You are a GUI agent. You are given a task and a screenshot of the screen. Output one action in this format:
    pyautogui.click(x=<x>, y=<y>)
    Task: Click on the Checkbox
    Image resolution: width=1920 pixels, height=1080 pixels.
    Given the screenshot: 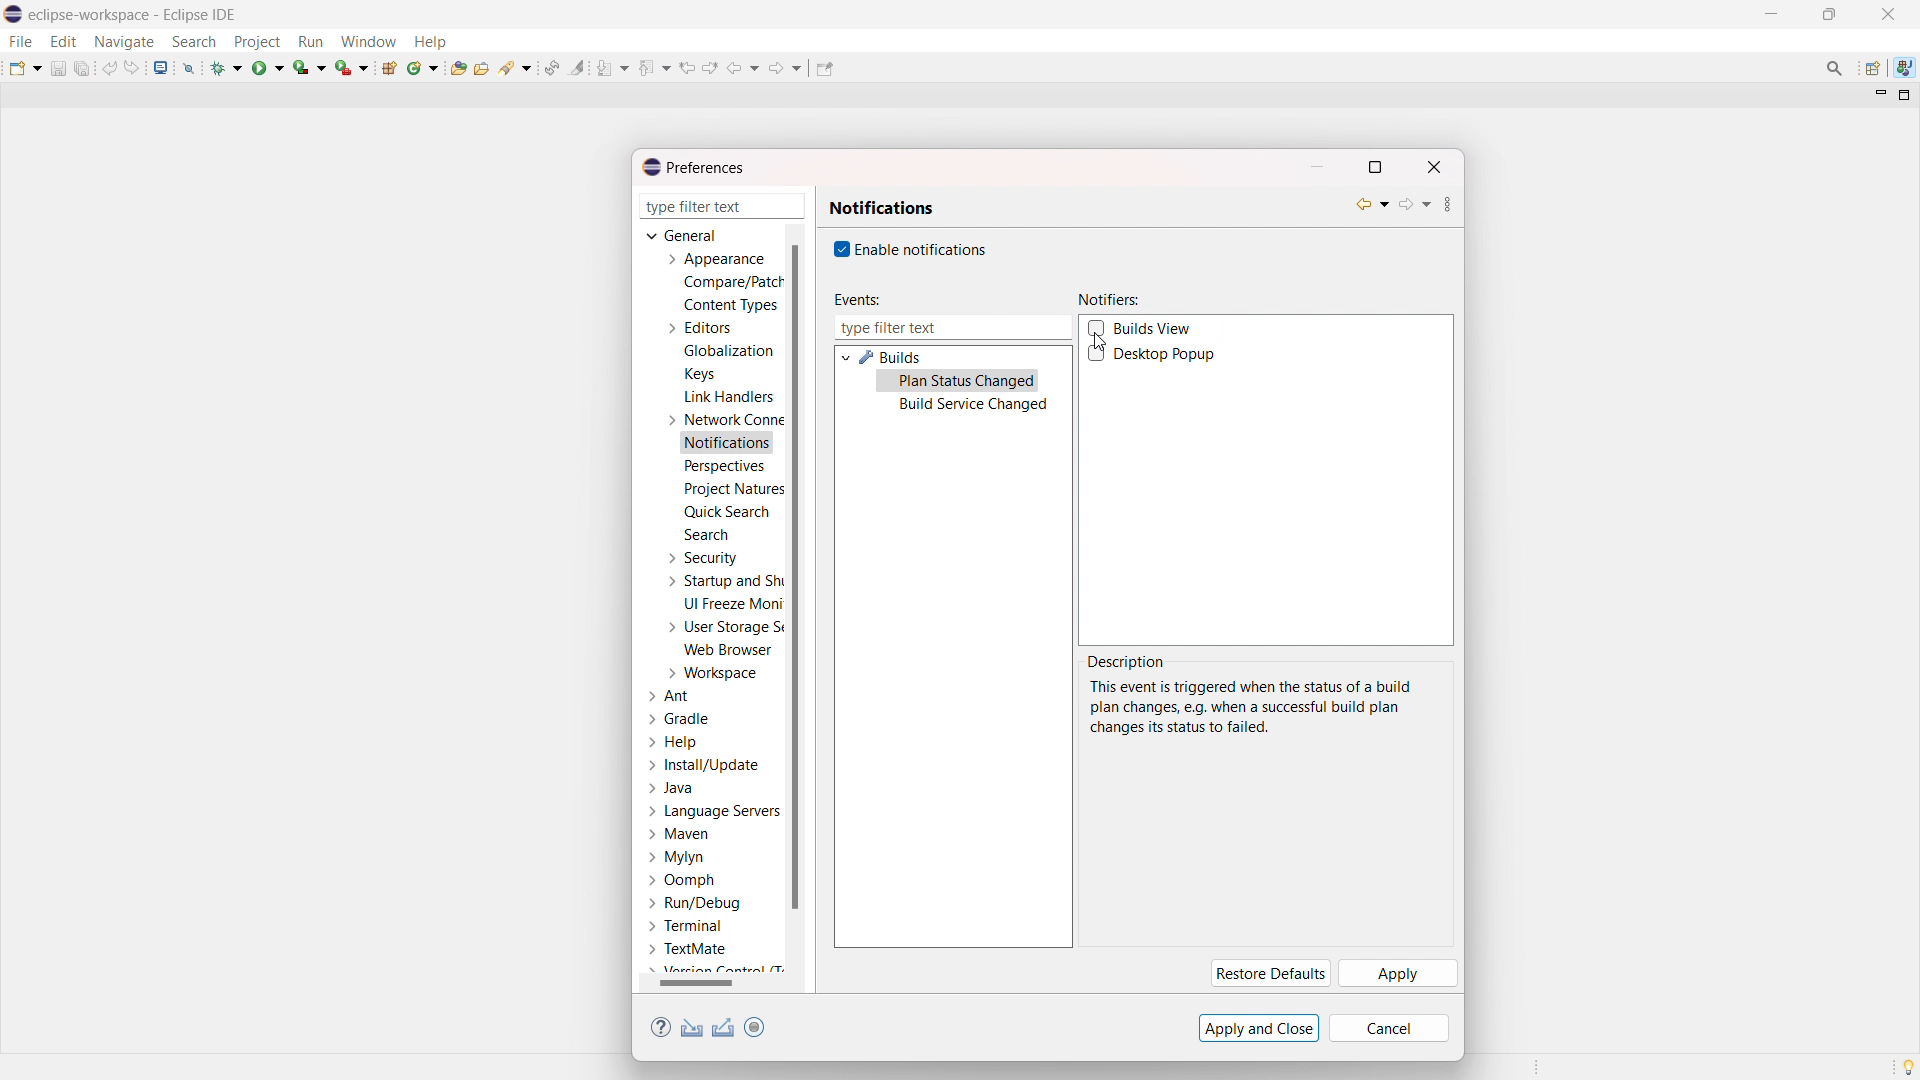 What is the action you would take?
    pyautogui.click(x=1098, y=354)
    